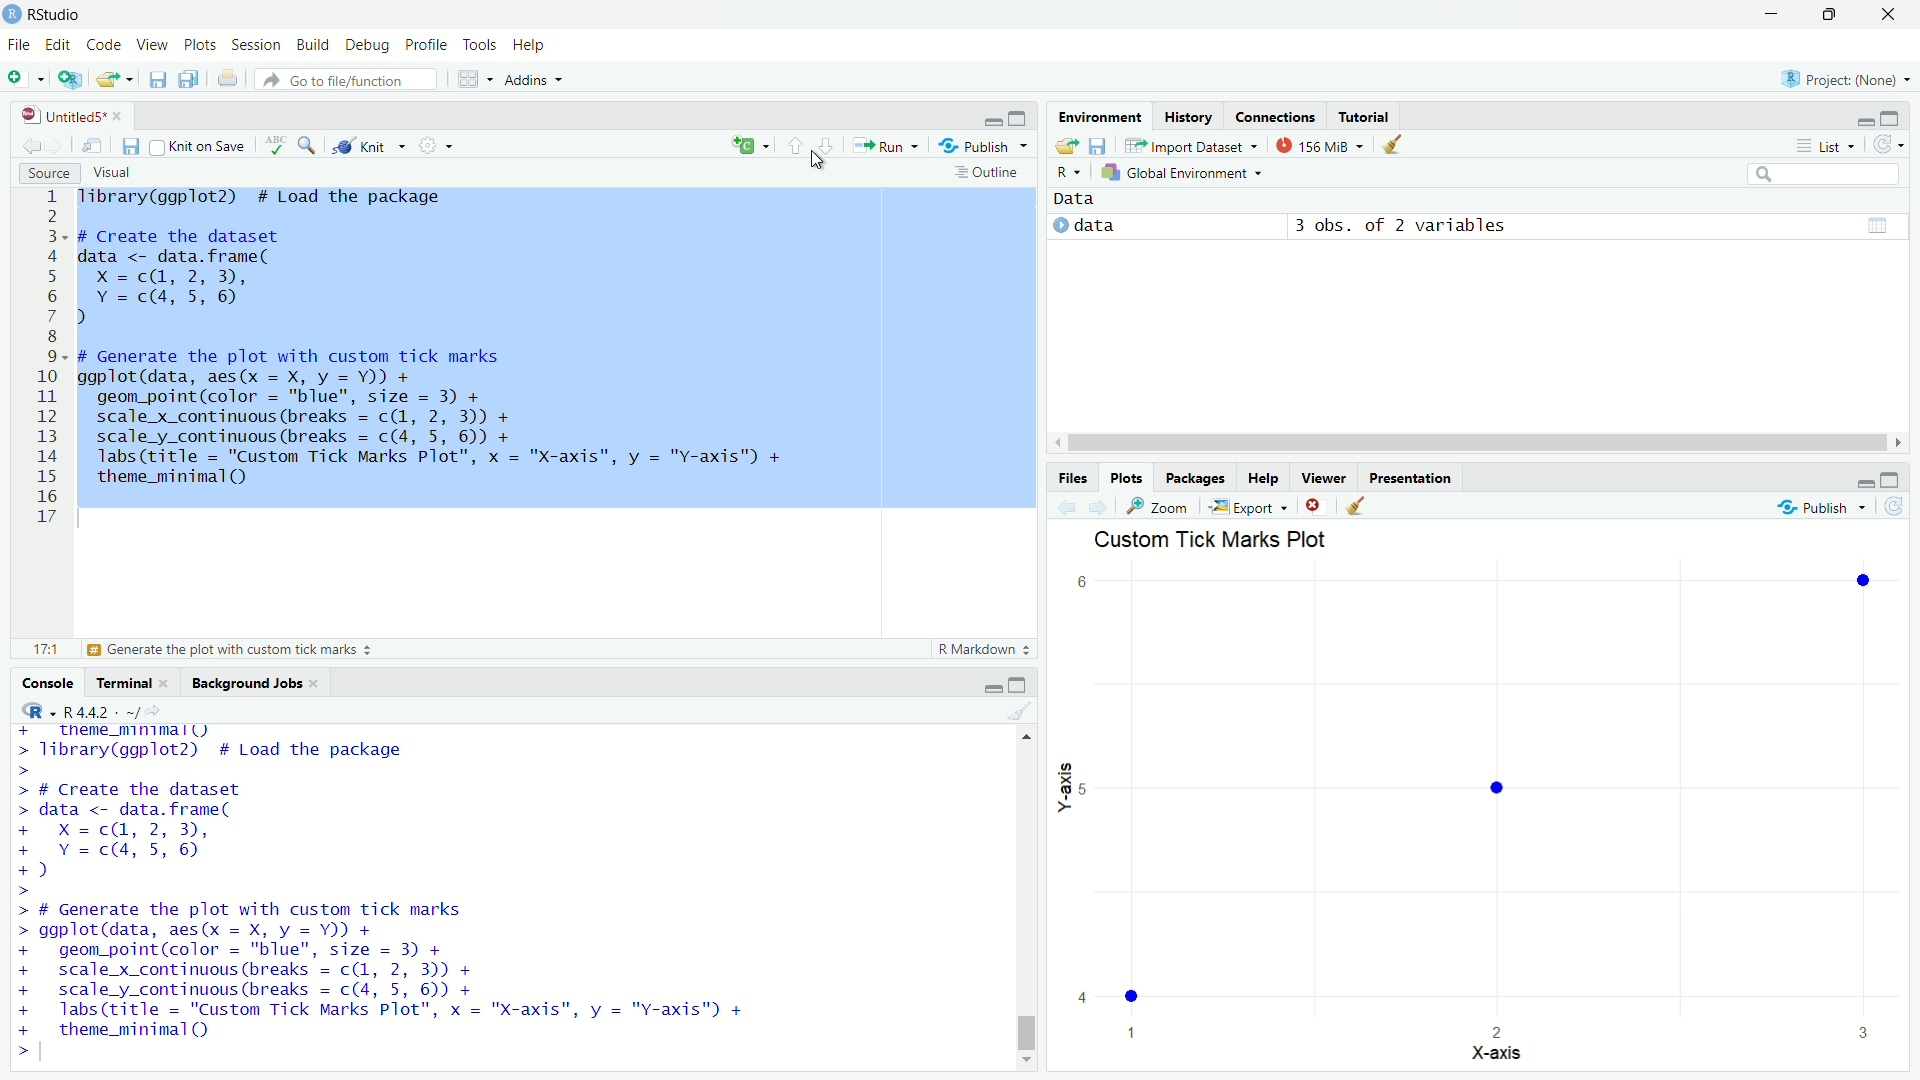  I want to click on profile, so click(426, 45).